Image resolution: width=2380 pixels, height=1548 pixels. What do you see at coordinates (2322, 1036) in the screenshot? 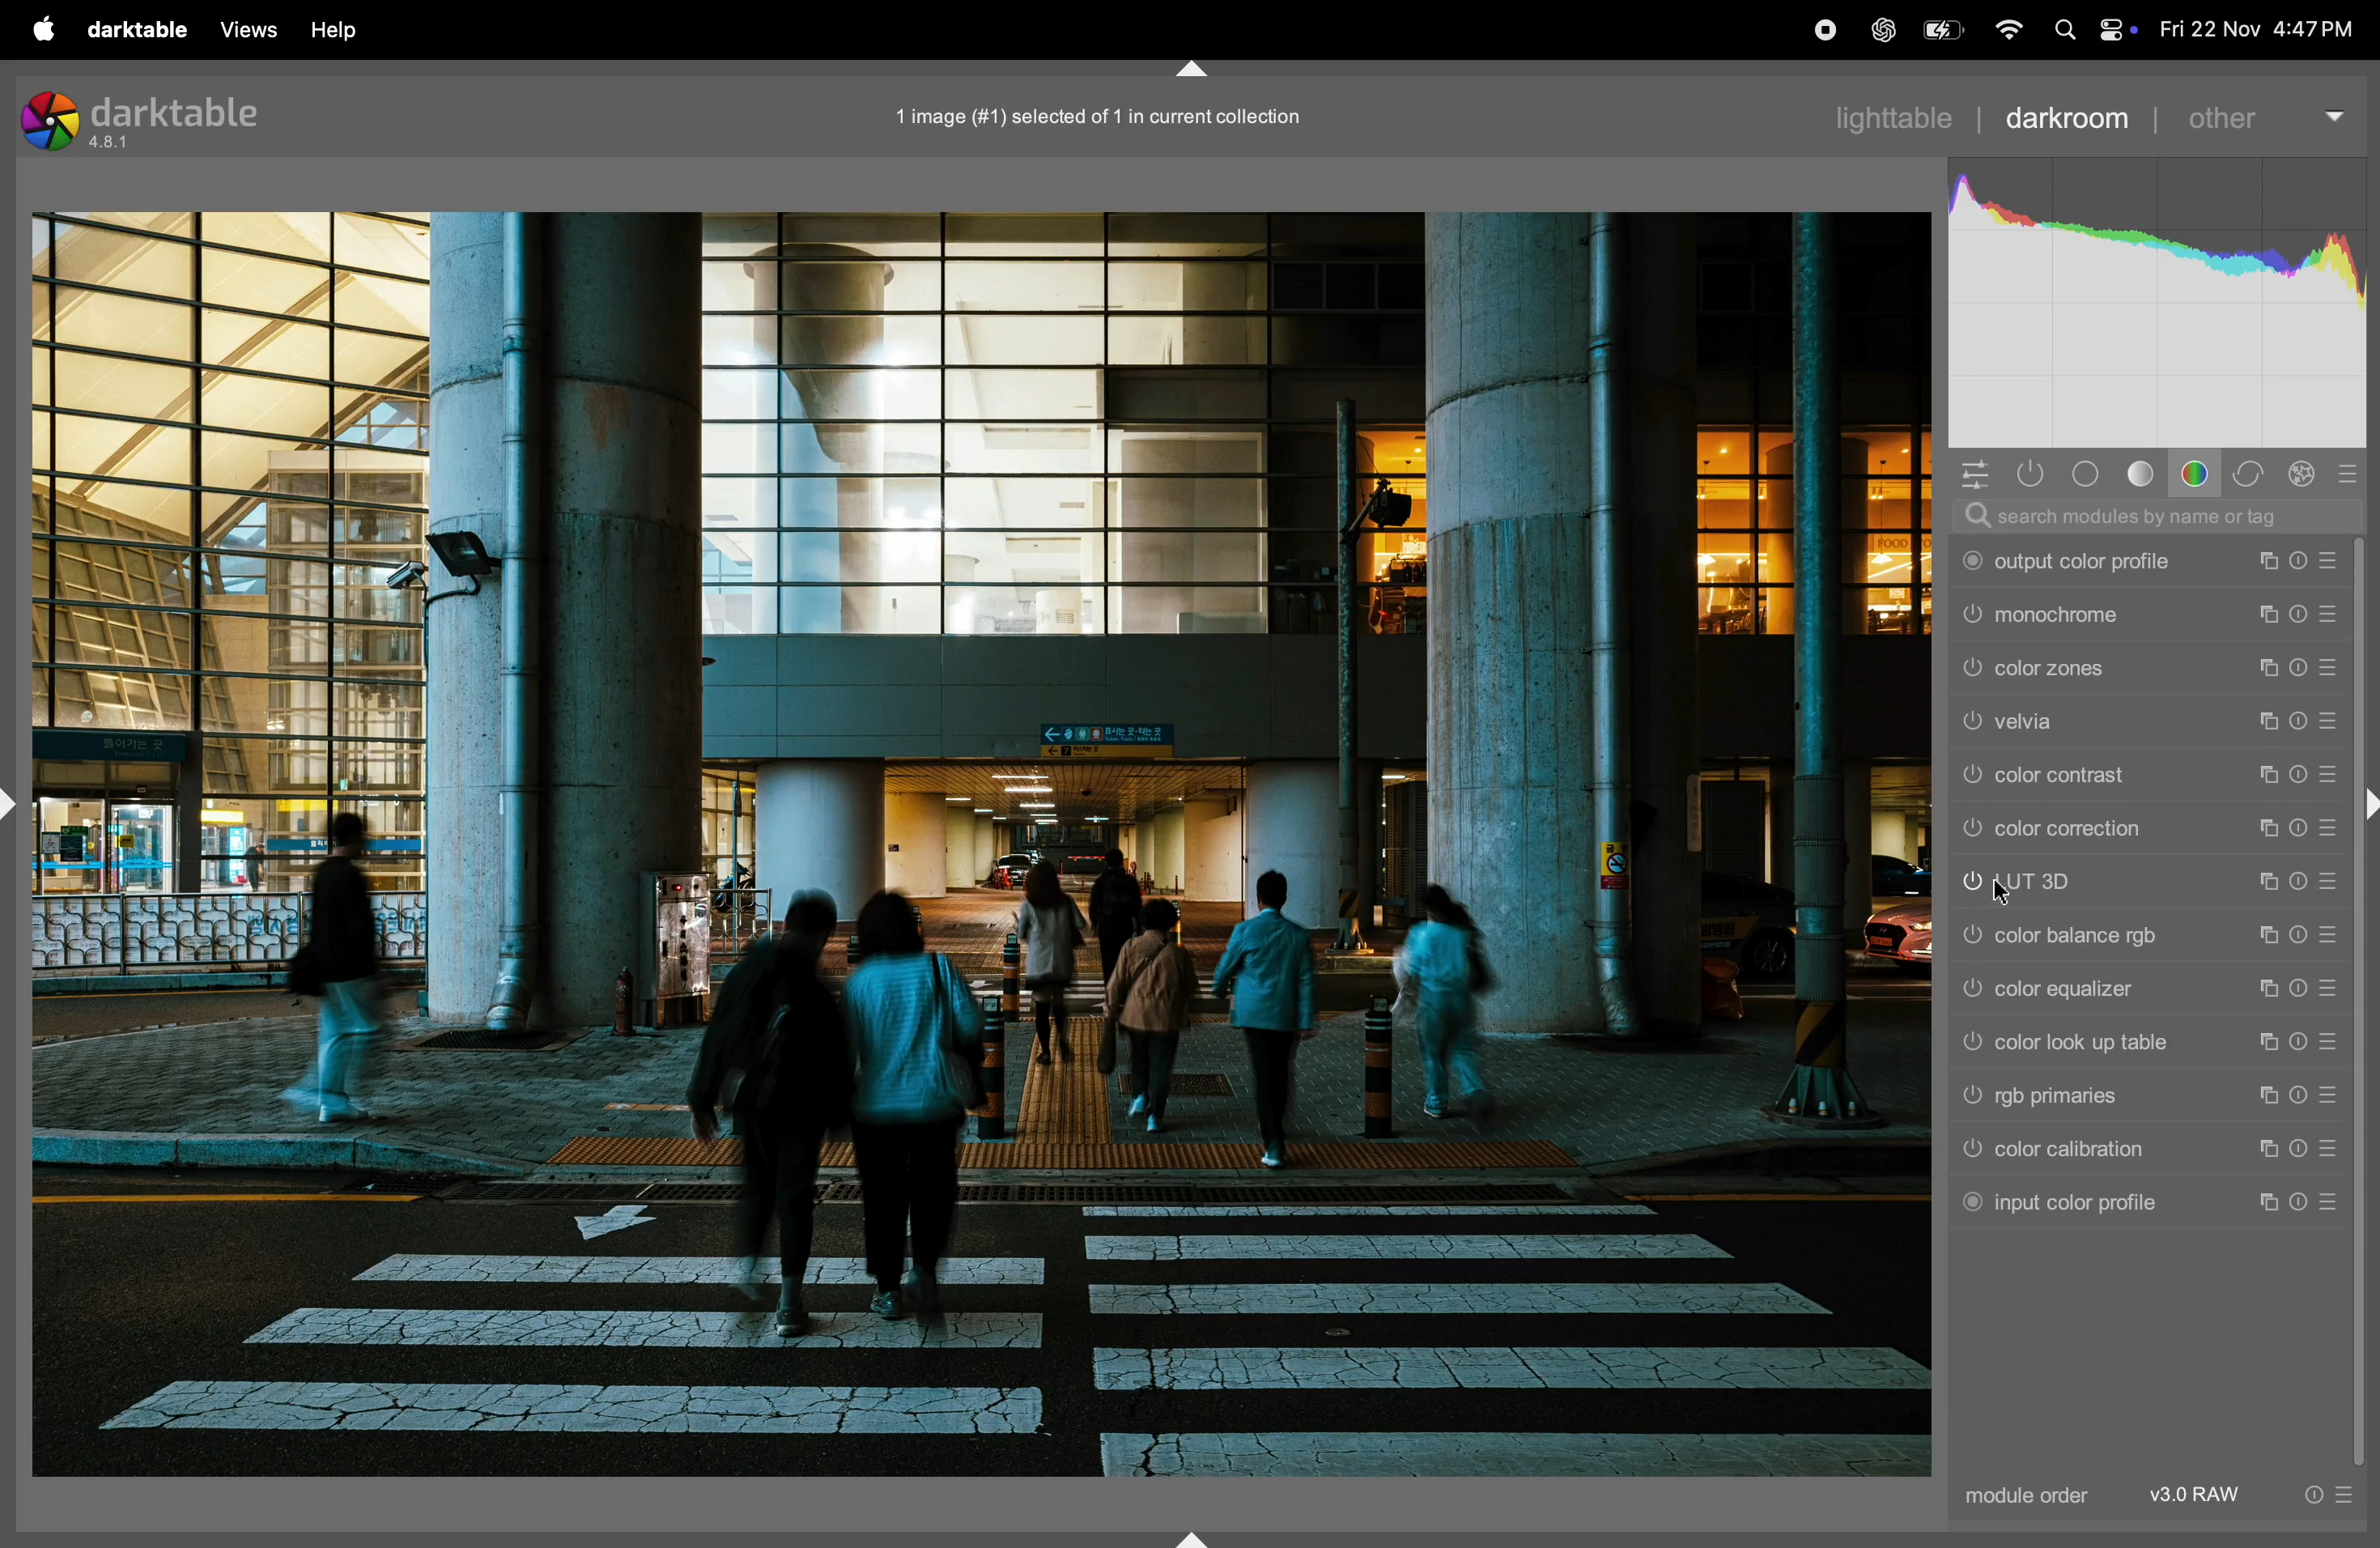
I see `presets` at bounding box center [2322, 1036].